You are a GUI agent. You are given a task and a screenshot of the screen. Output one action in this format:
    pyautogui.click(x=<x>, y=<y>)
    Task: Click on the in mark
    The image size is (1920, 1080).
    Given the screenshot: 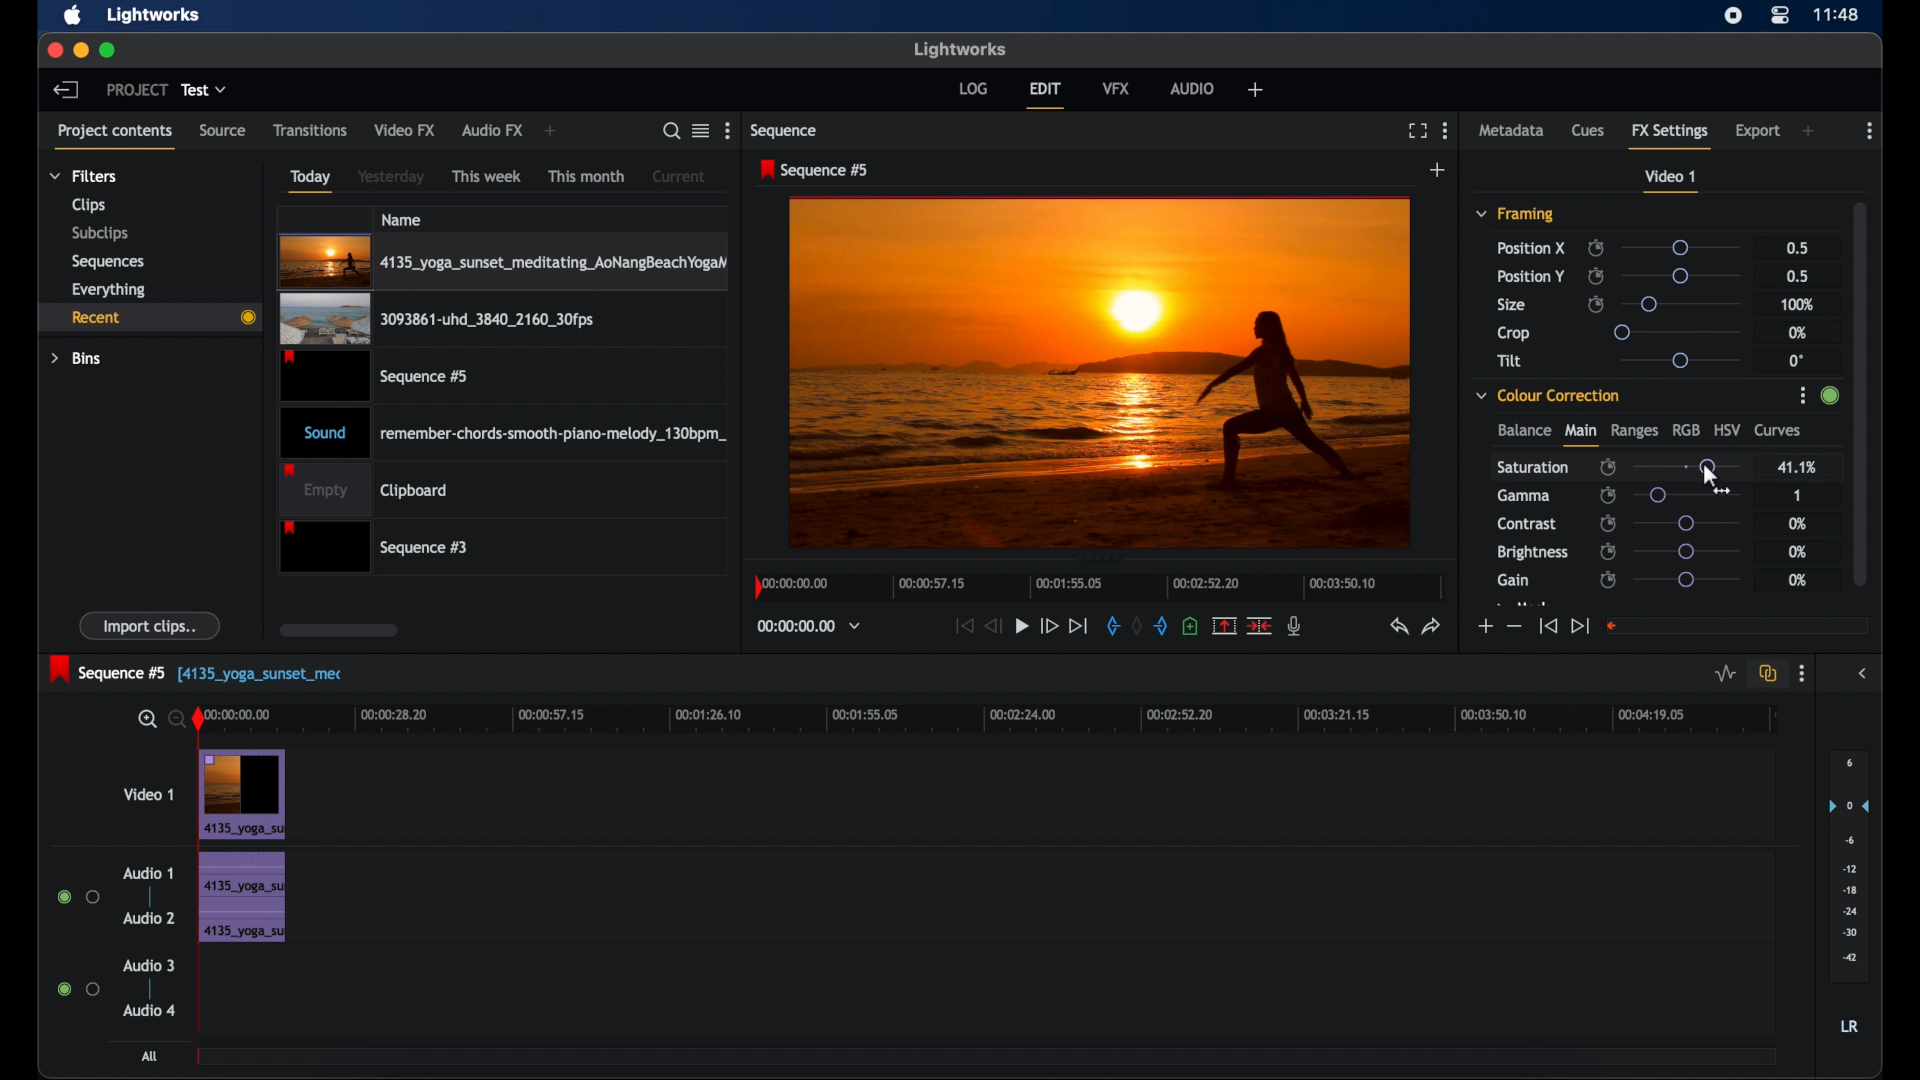 What is the action you would take?
    pyautogui.click(x=1112, y=625)
    